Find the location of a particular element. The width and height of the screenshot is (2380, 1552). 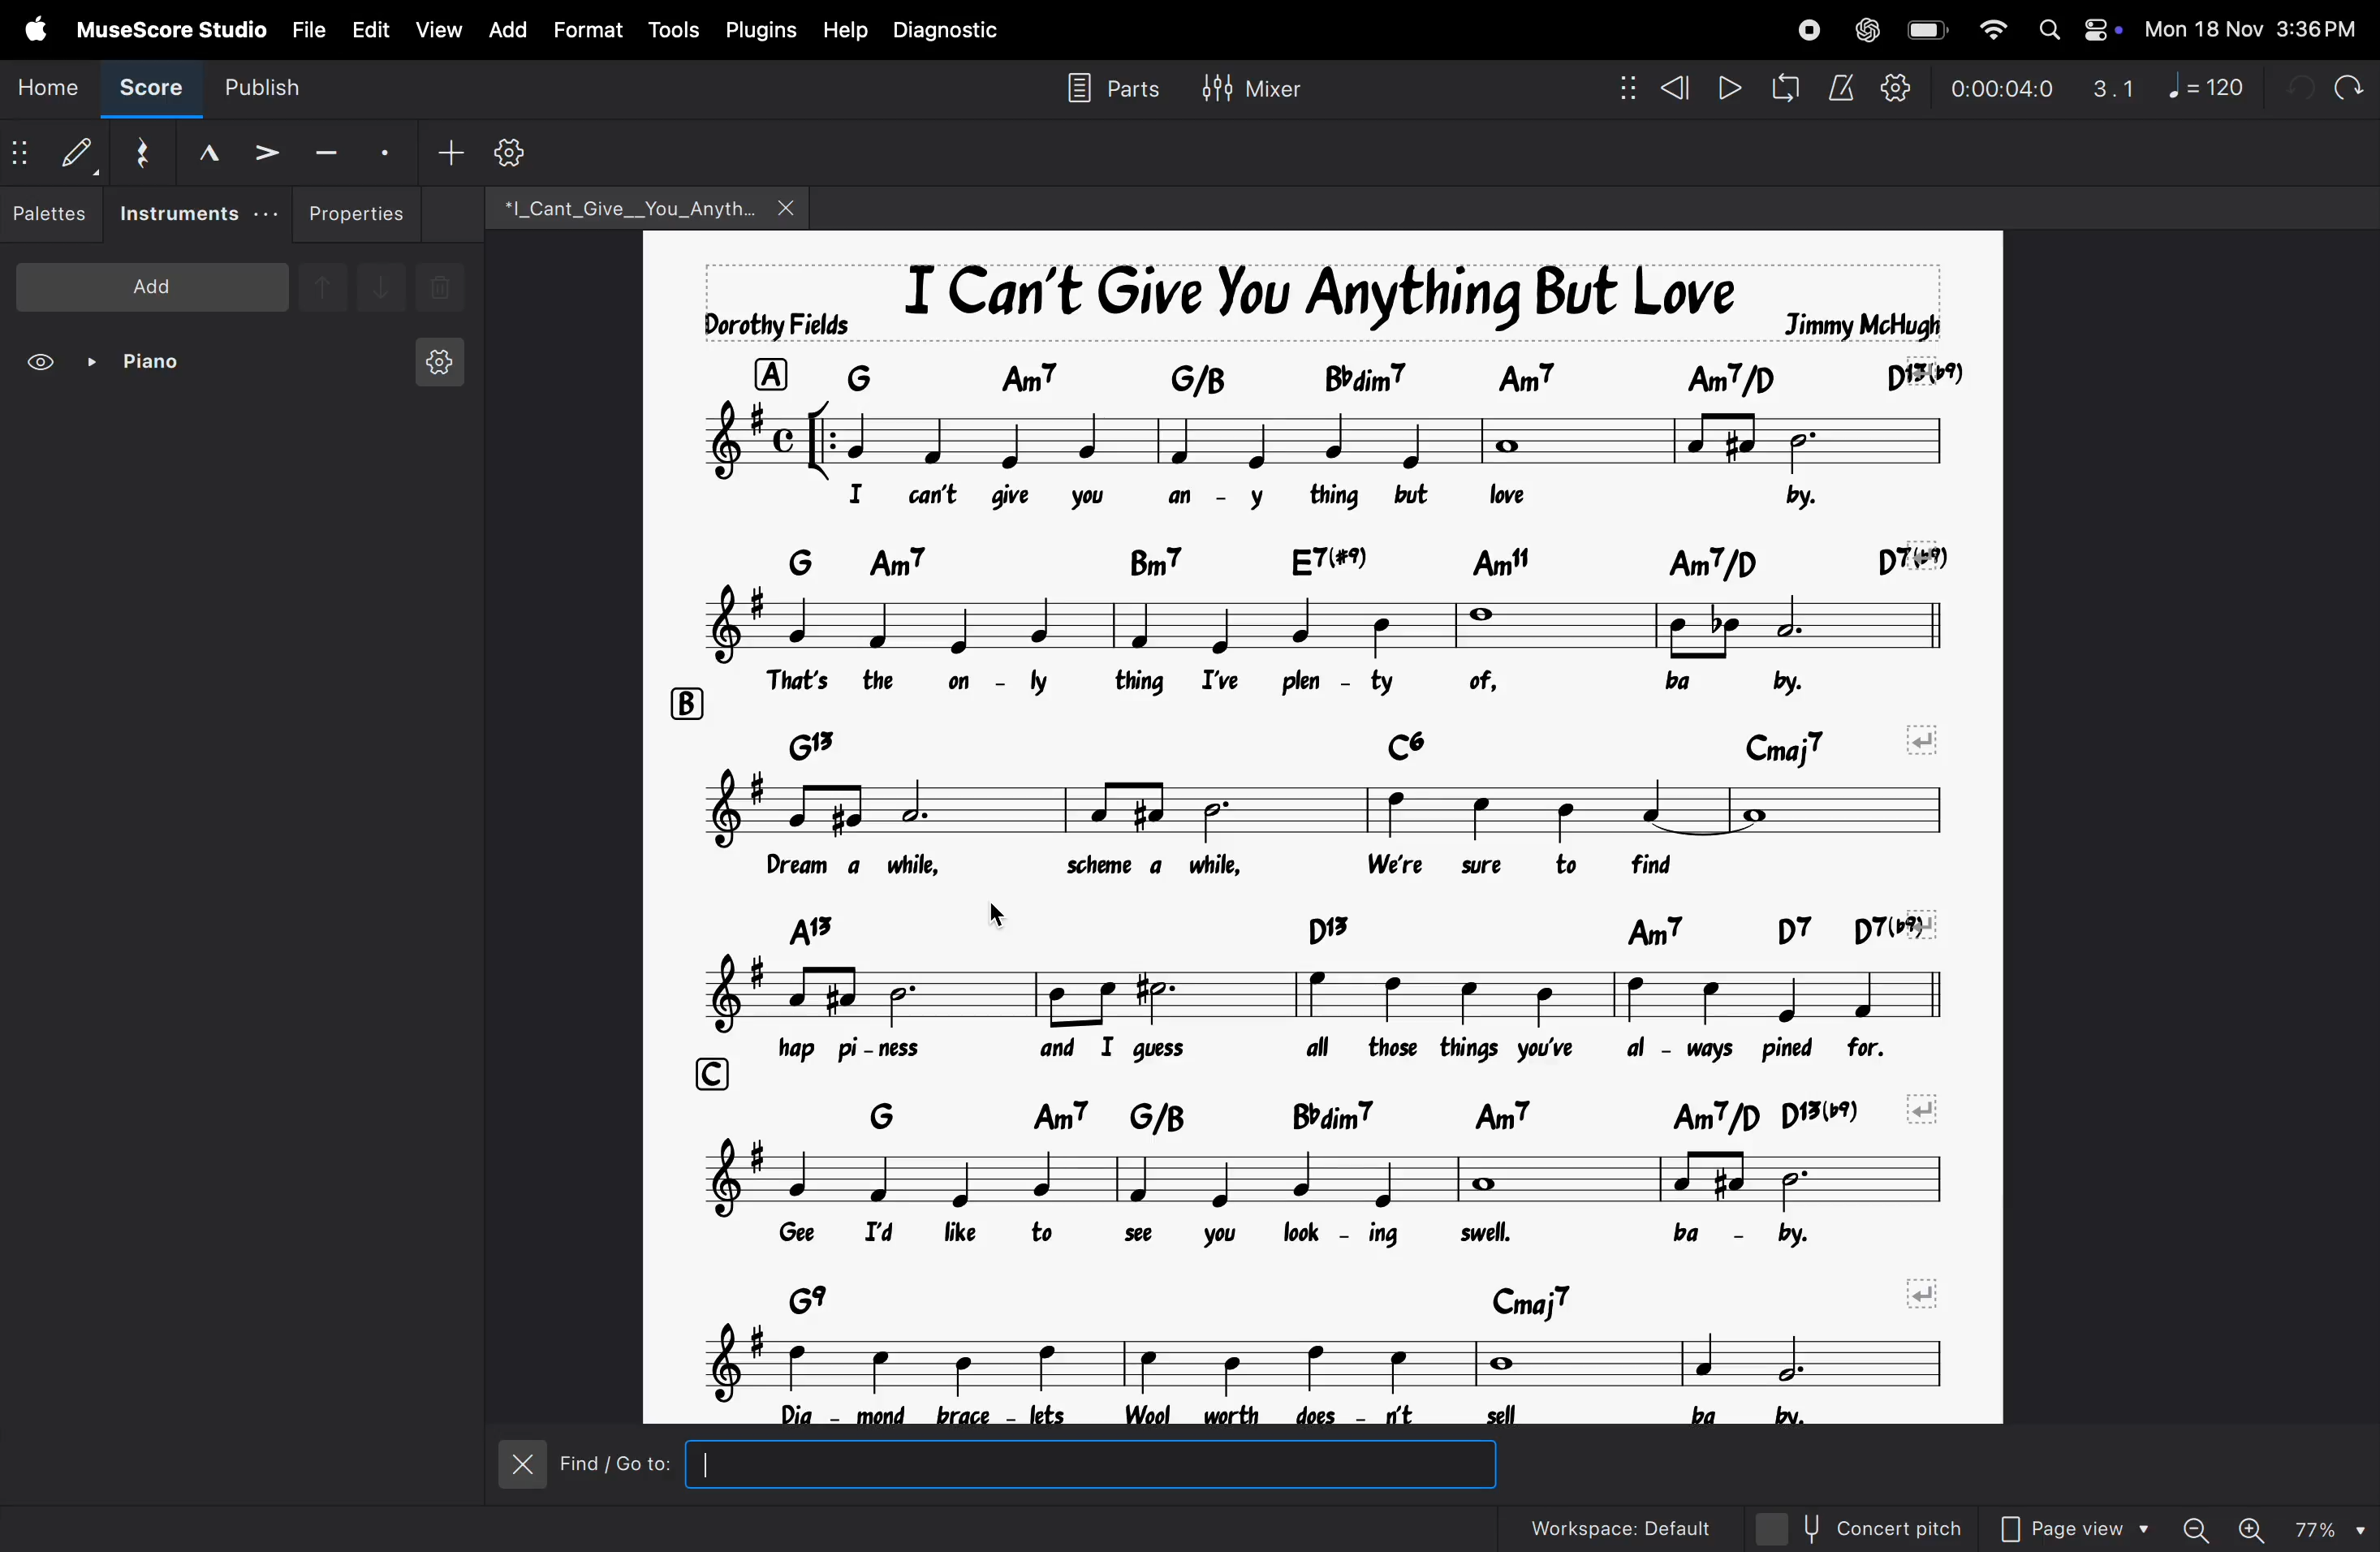

lyrics is located at coordinates (1312, 686).